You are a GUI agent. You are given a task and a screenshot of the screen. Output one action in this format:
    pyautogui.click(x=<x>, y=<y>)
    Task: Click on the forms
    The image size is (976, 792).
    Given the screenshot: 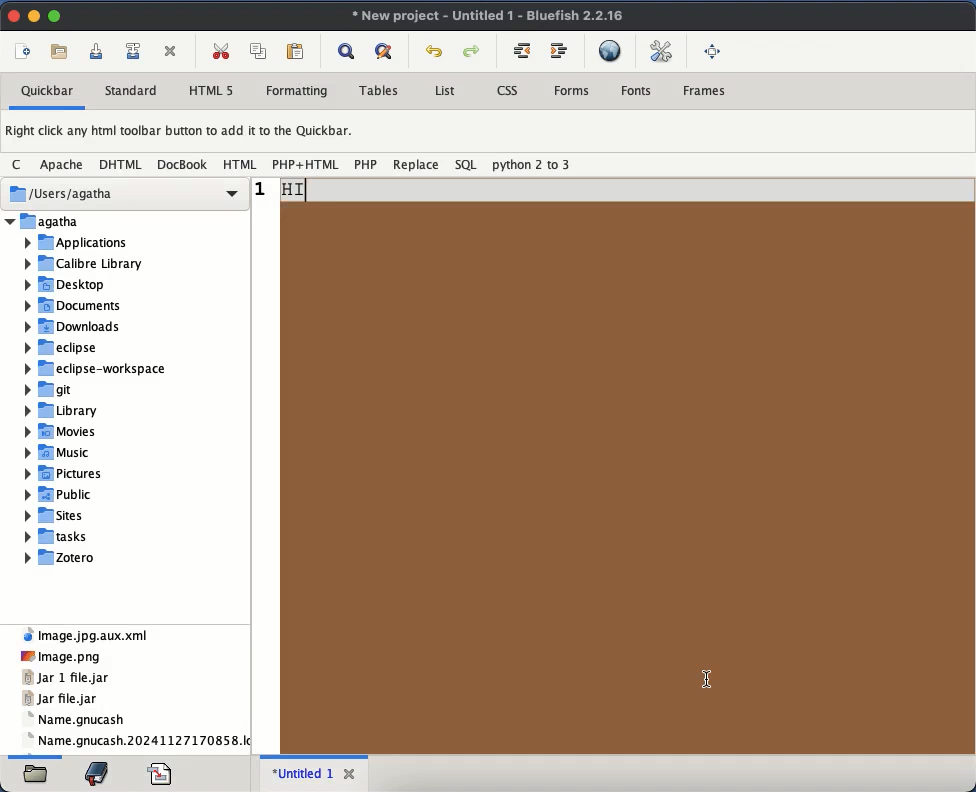 What is the action you would take?
    pyautogui.click(x=572, y=91)
    